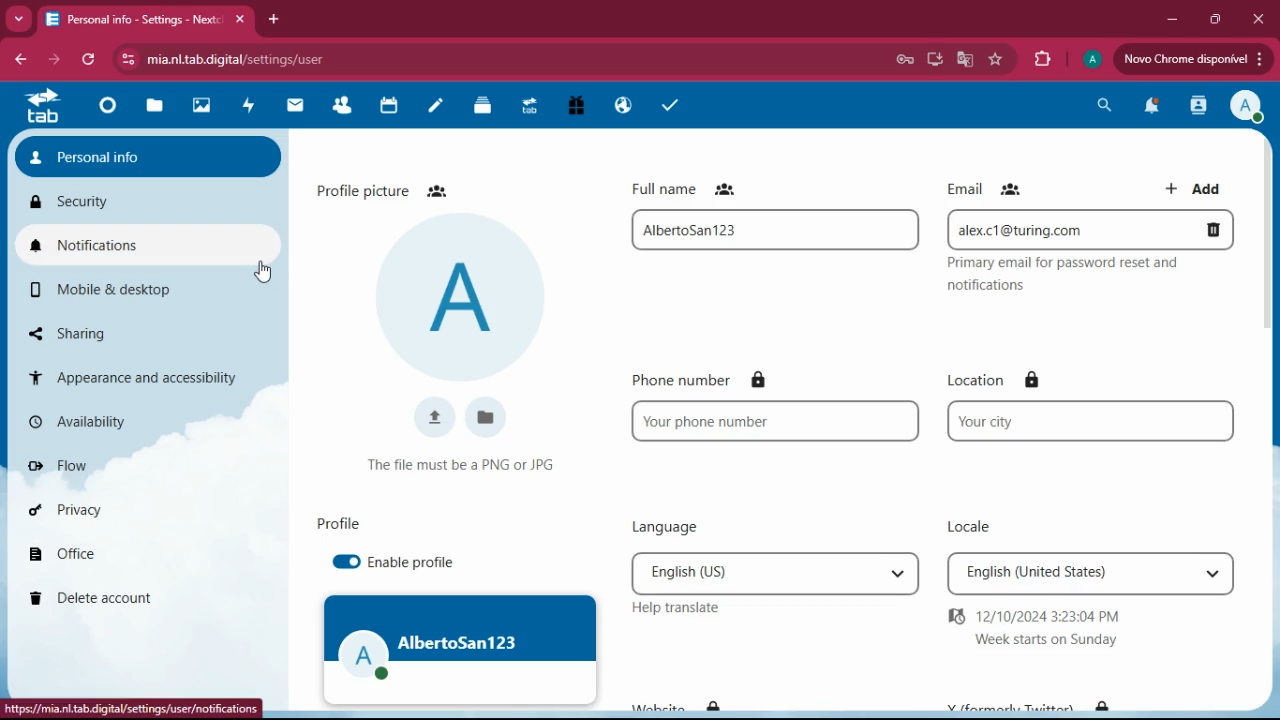 The image size is (1280, 720). I want to click on url, so click(131, 708).